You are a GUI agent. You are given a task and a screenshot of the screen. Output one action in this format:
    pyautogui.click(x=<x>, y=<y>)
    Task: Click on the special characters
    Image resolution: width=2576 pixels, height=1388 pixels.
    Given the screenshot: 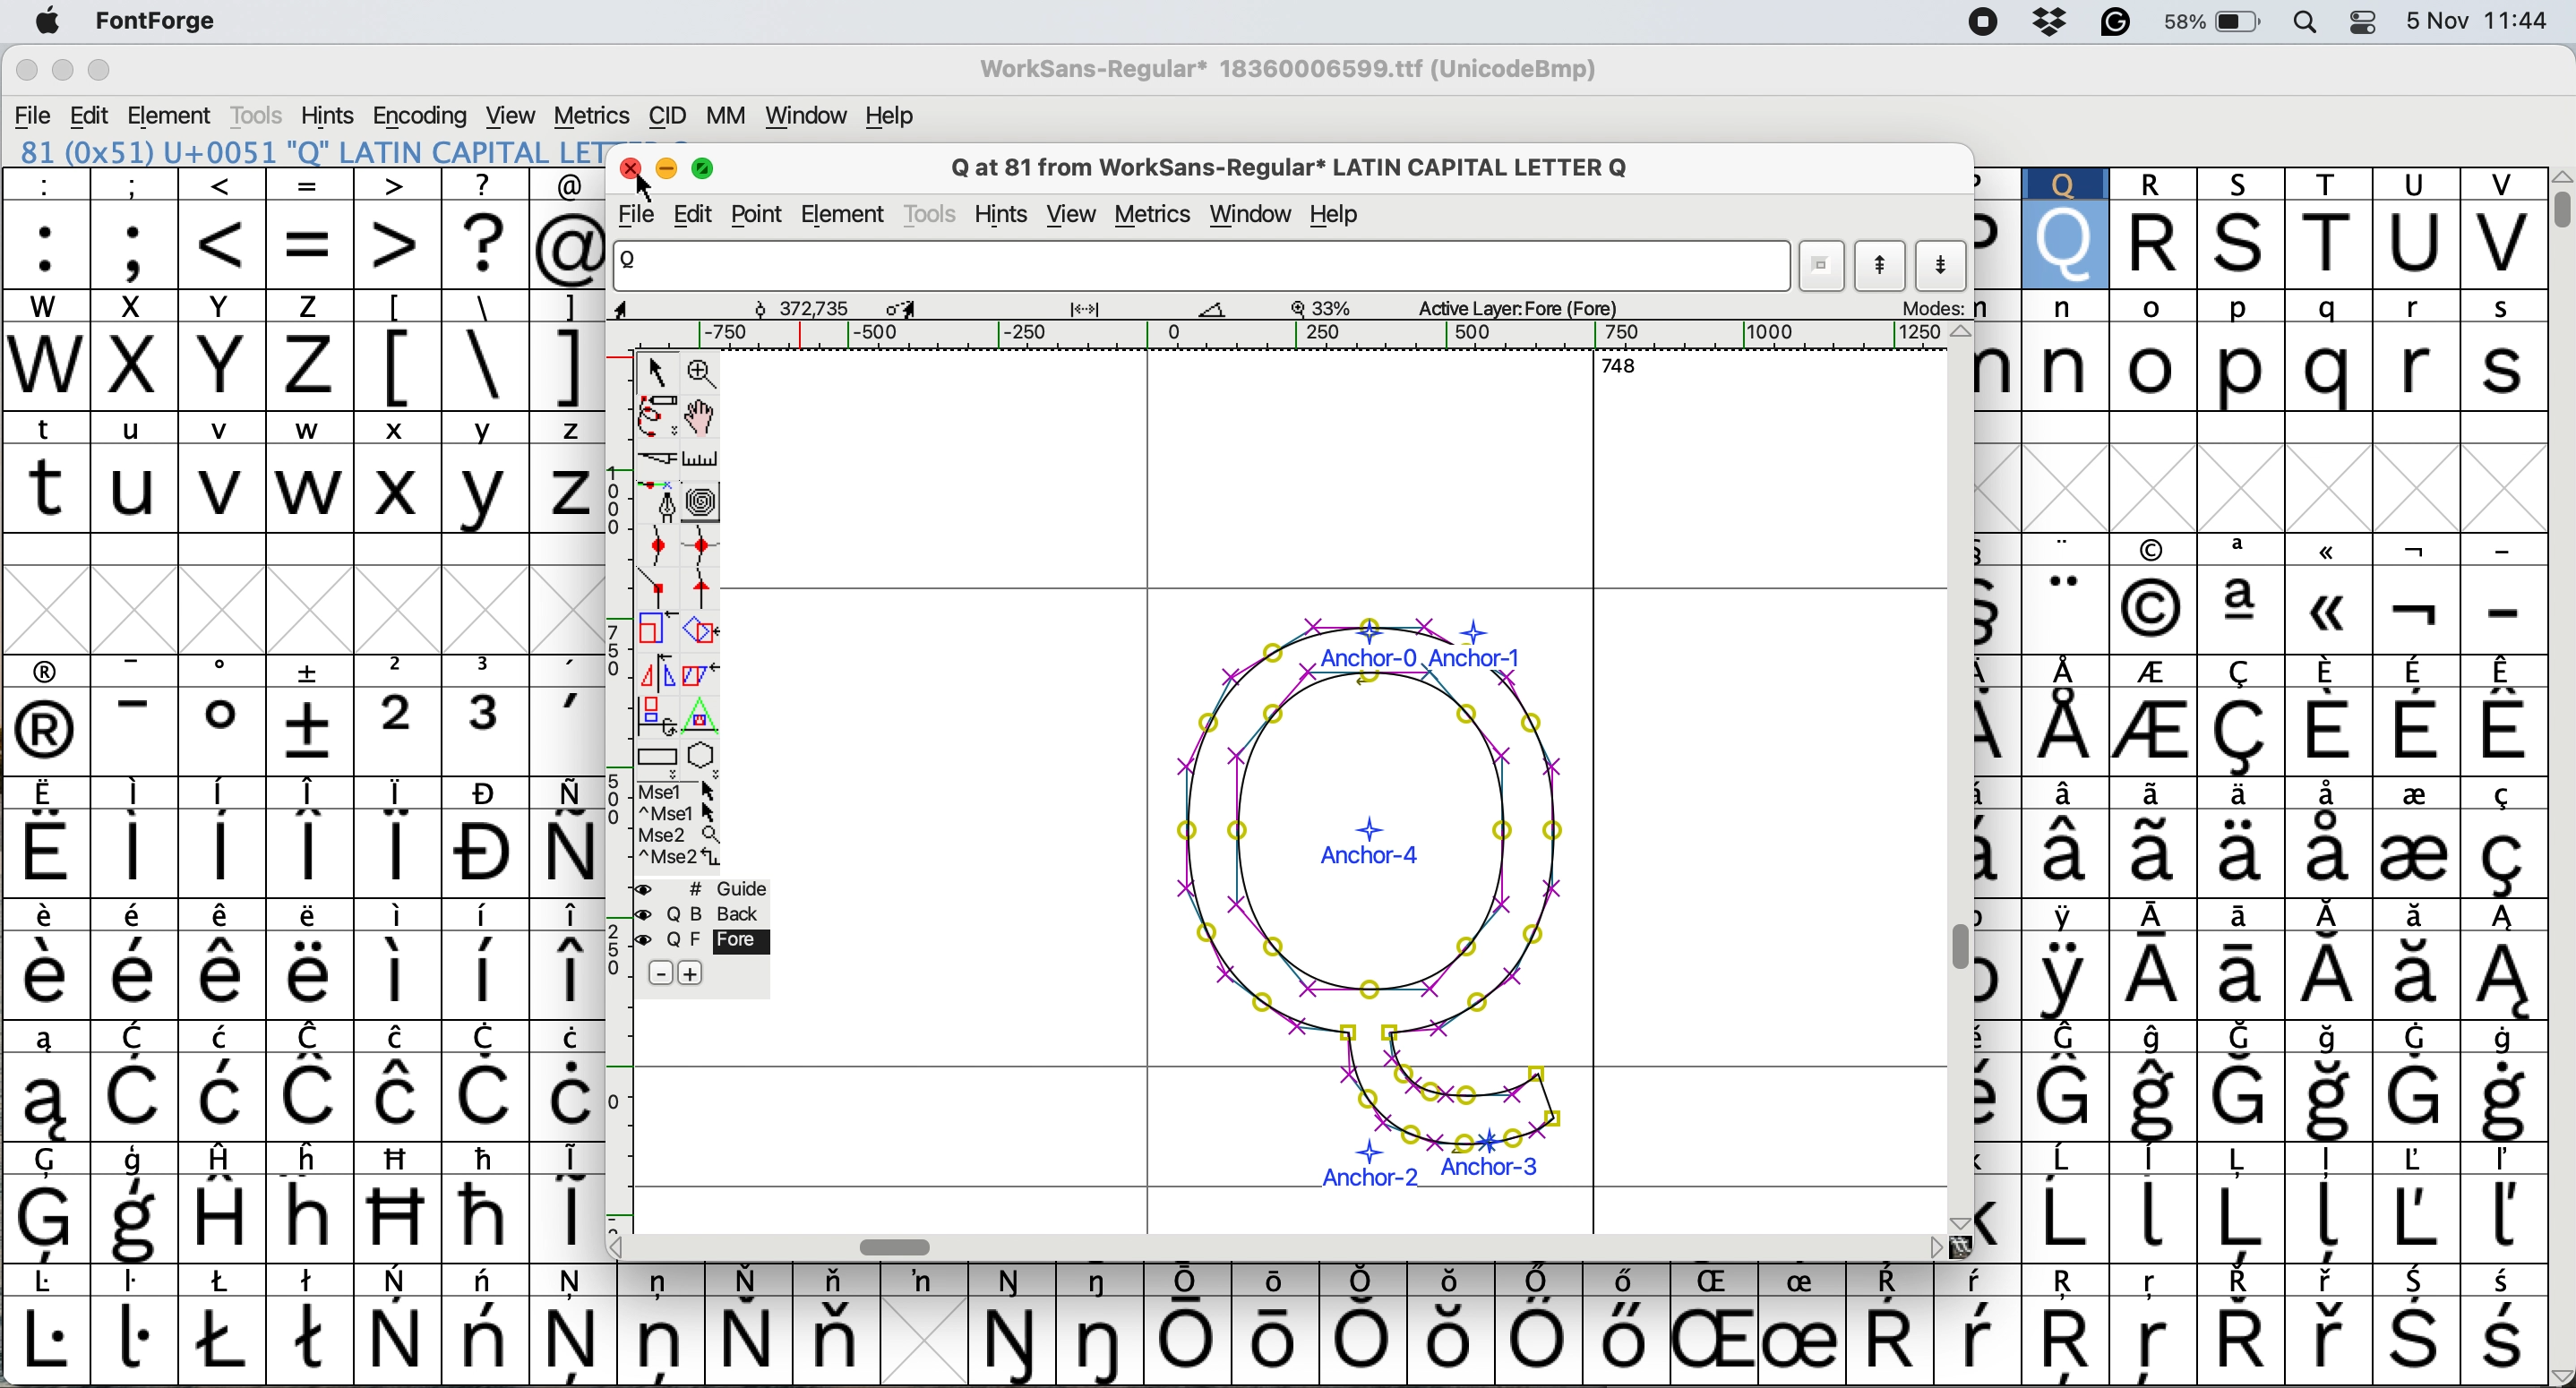 What is the action you would take?
    pyautogui.click(x=313, y=191)
    